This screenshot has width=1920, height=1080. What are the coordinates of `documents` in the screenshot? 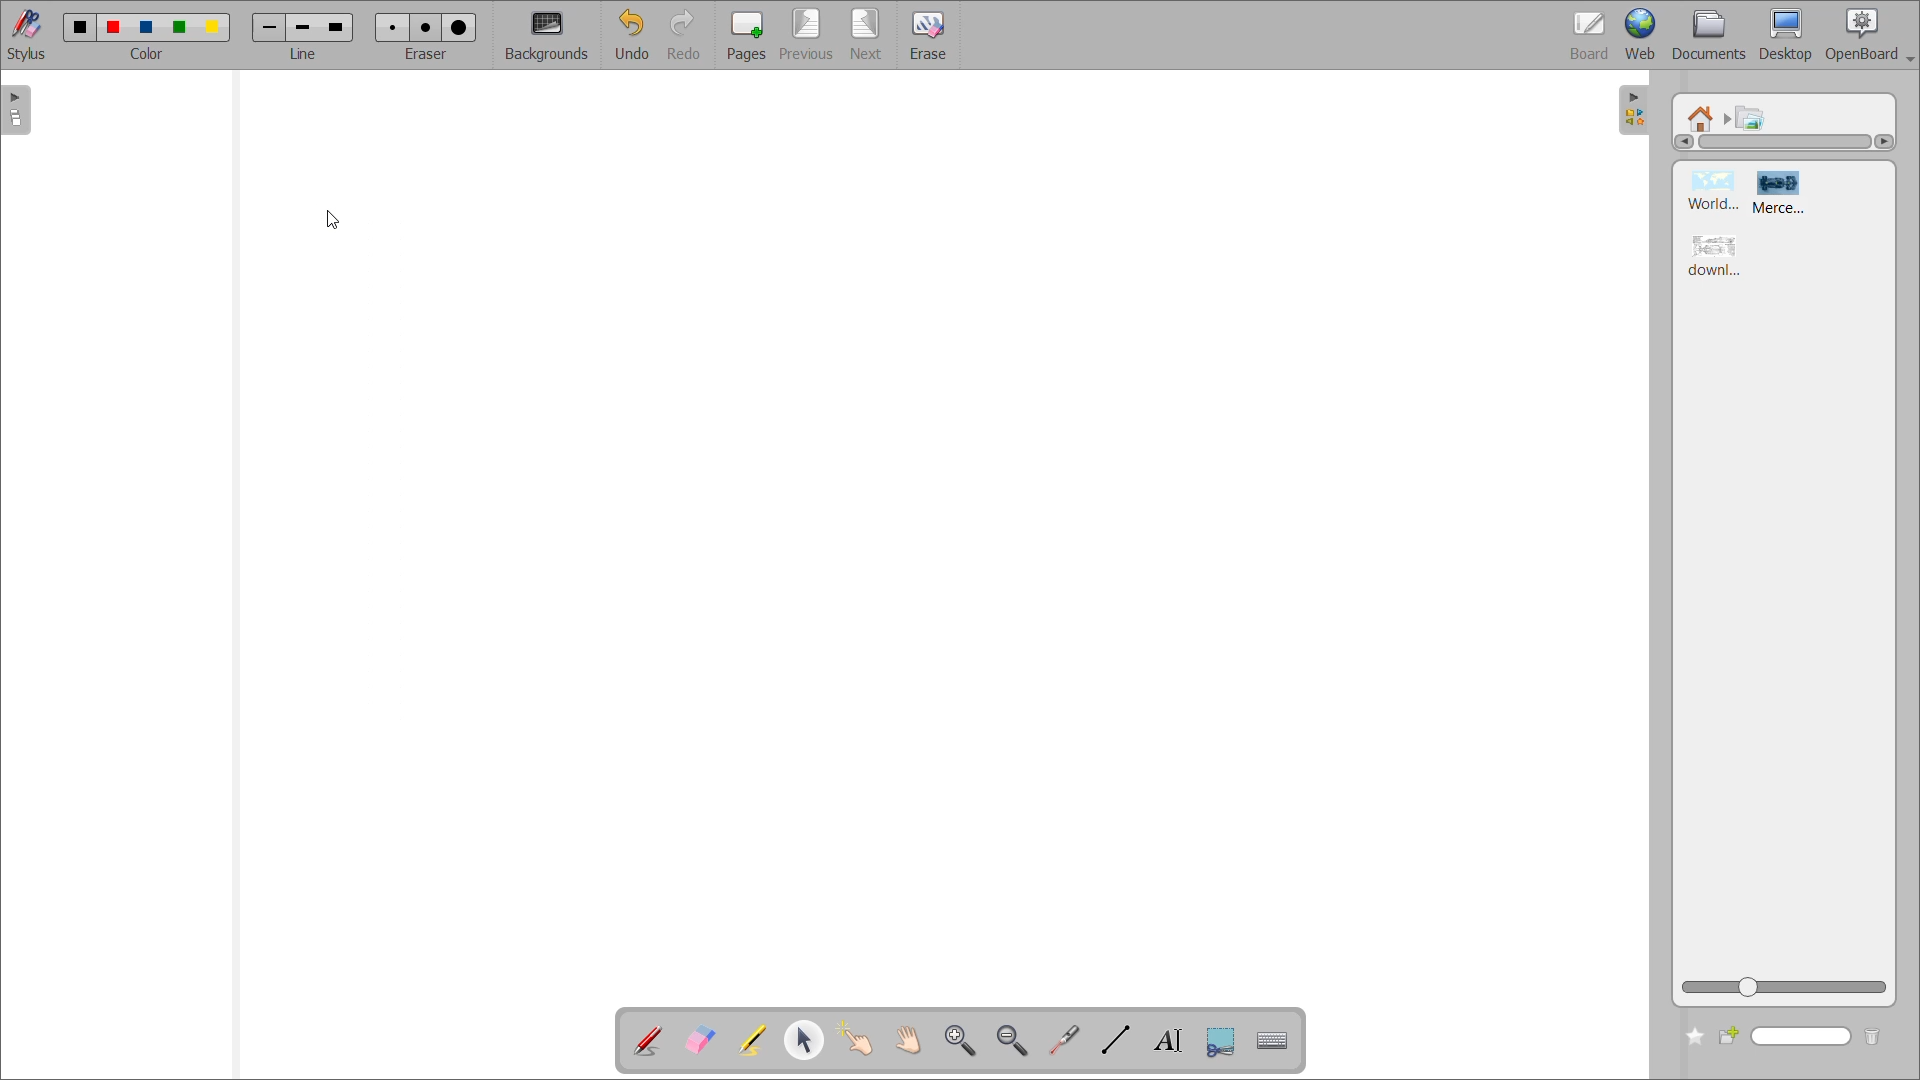 It's located at (1709, 32).